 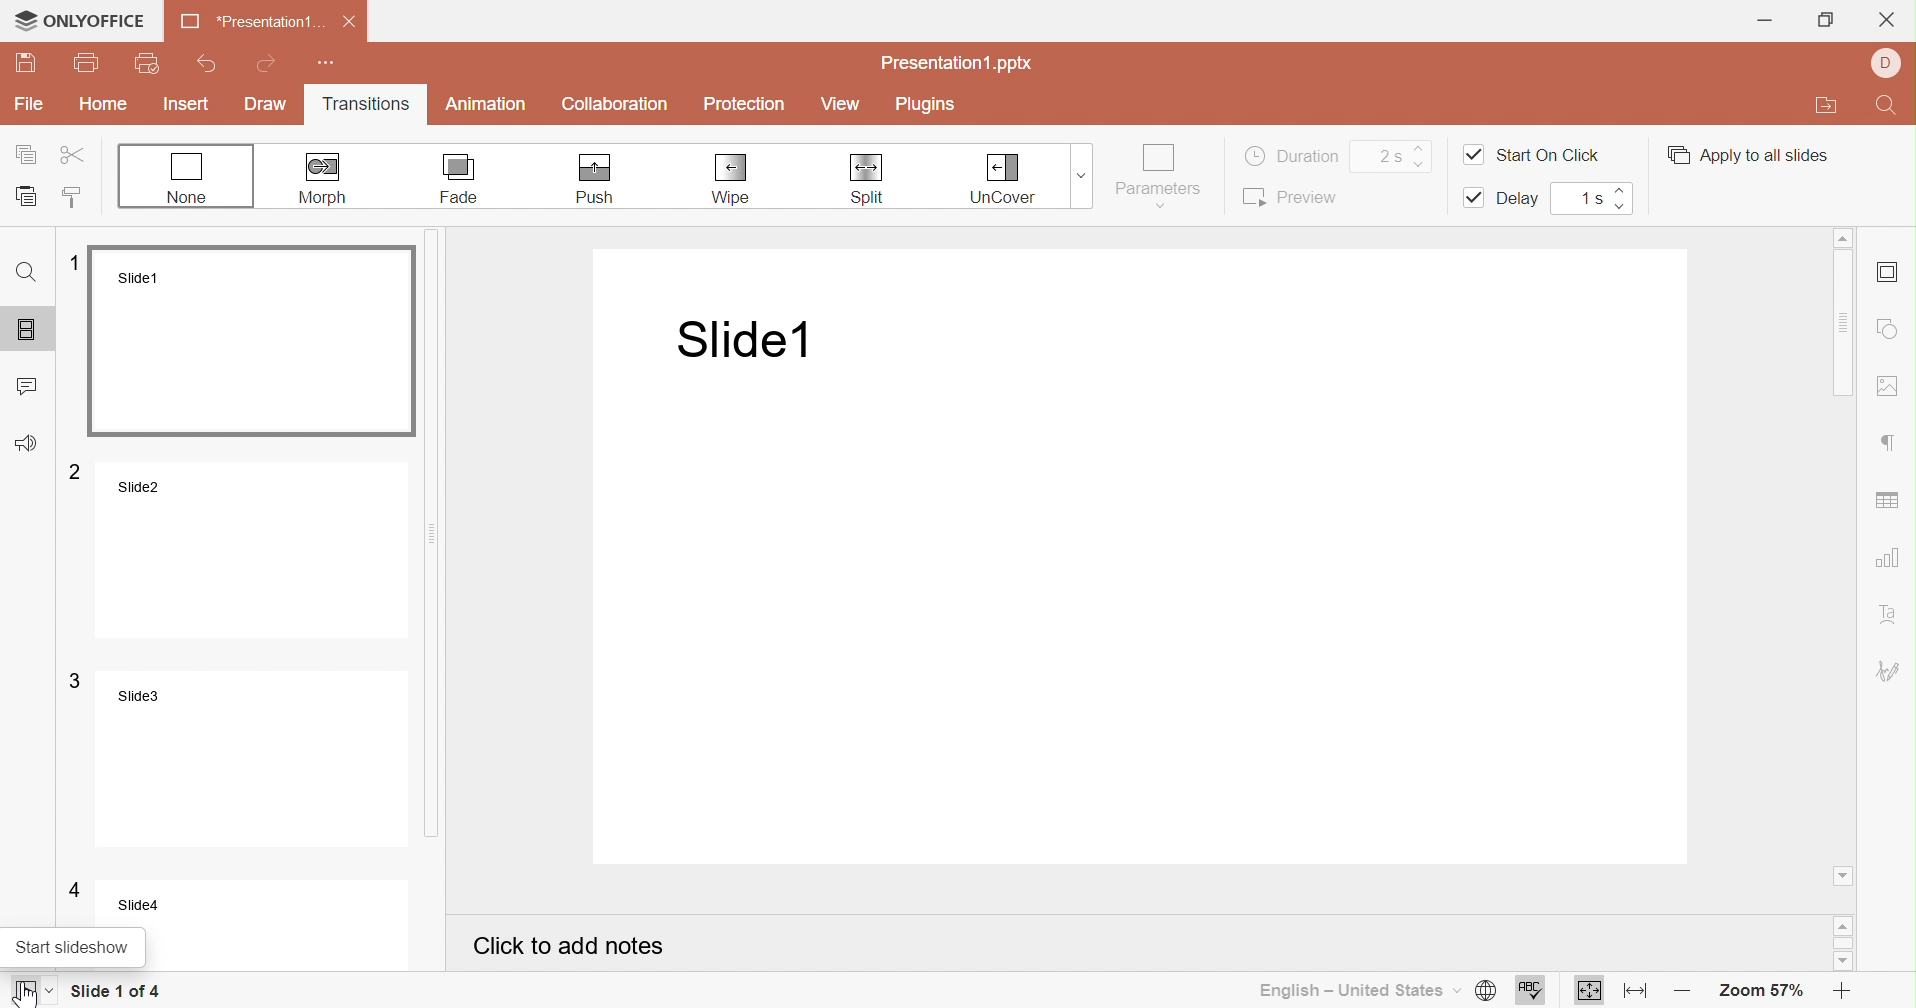 What do you see at coordinates (277, 927) in the screenshot?
I see `Slide4` at bounding box center [277, 927].